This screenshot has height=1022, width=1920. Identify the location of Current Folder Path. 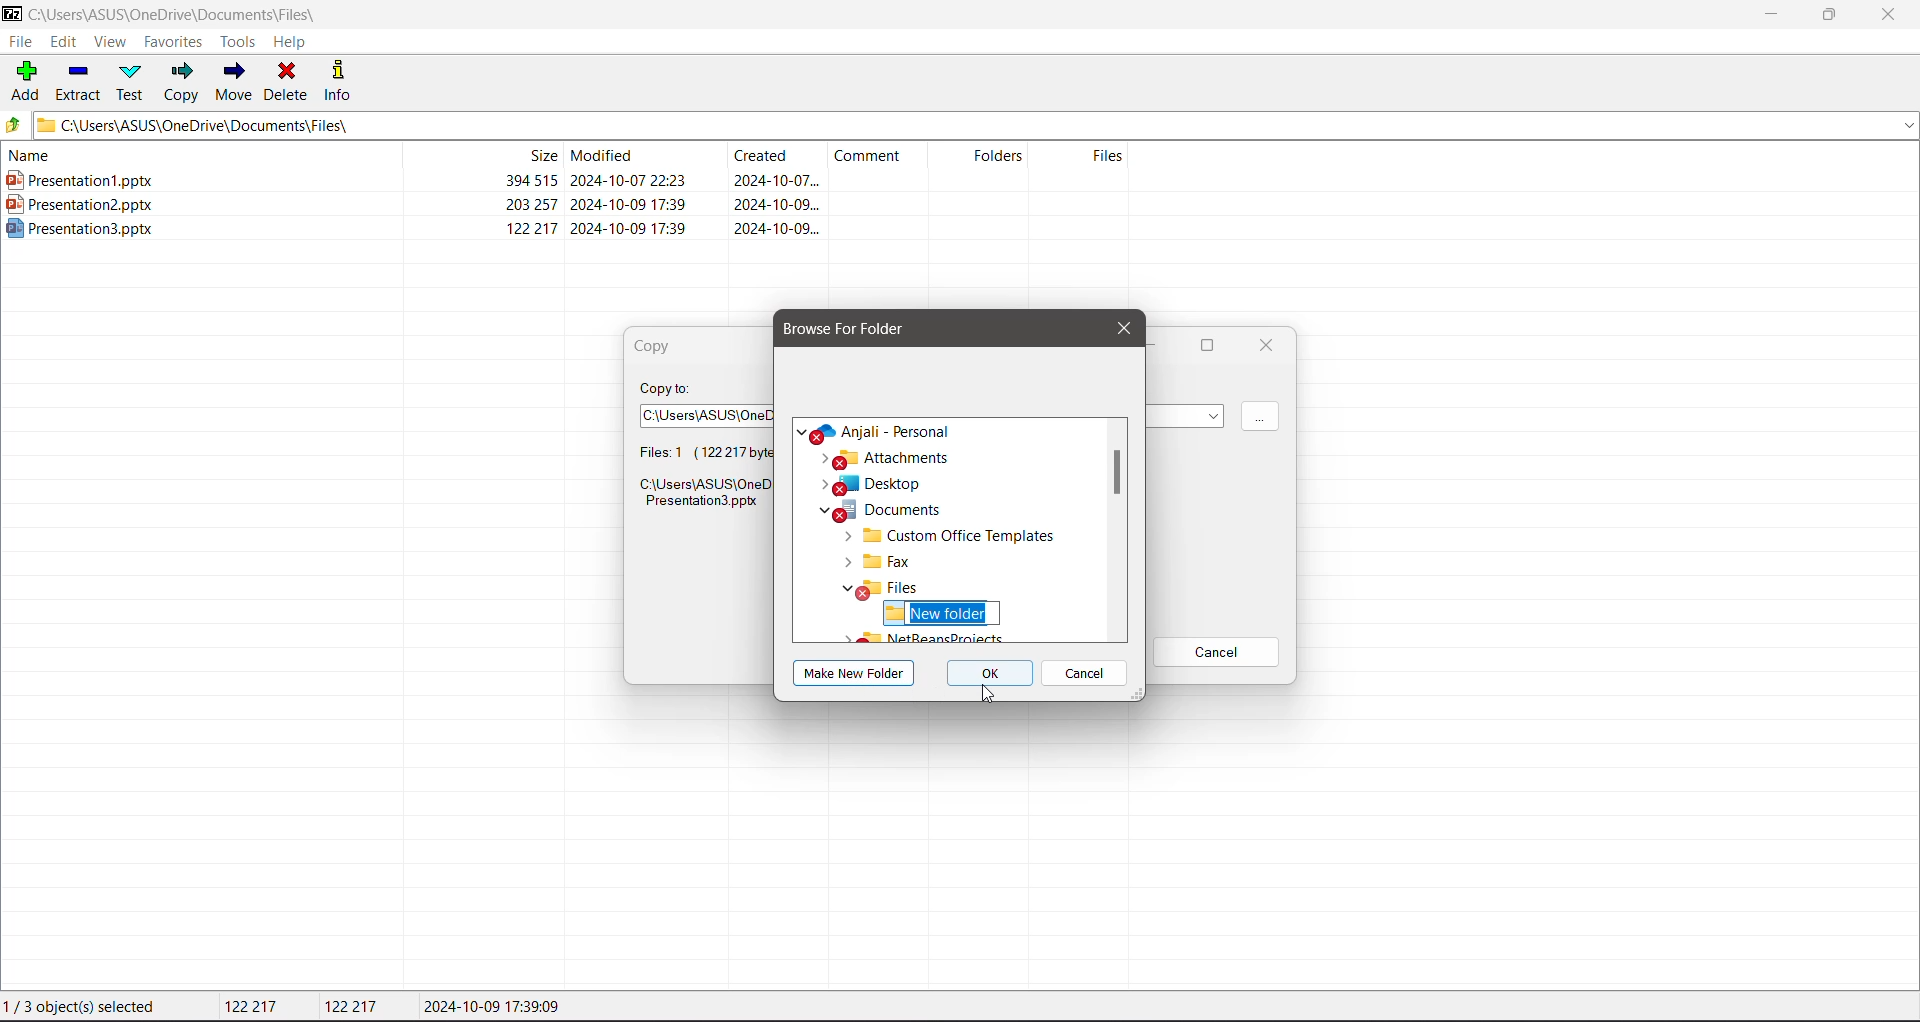
(978, 125).